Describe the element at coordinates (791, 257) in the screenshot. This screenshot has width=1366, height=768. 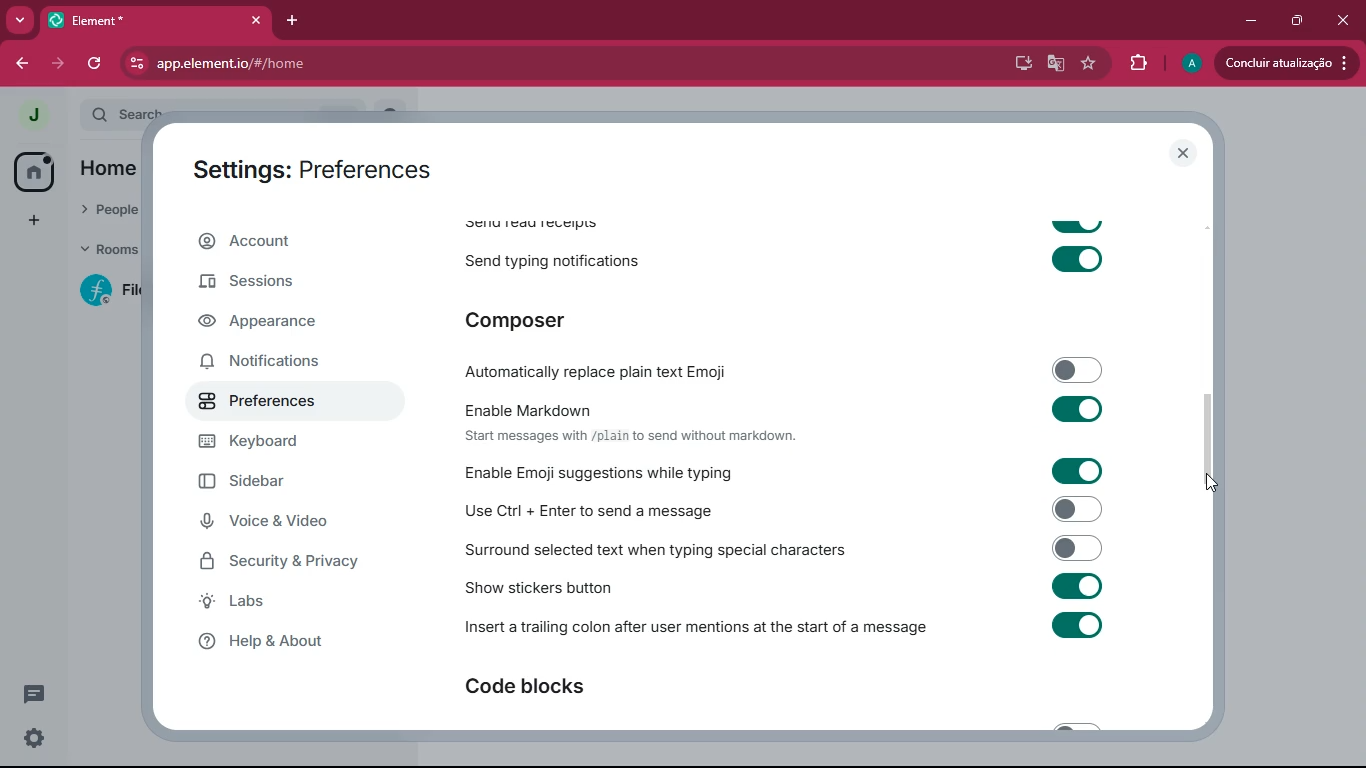
I see `send typing notifications` at that location.